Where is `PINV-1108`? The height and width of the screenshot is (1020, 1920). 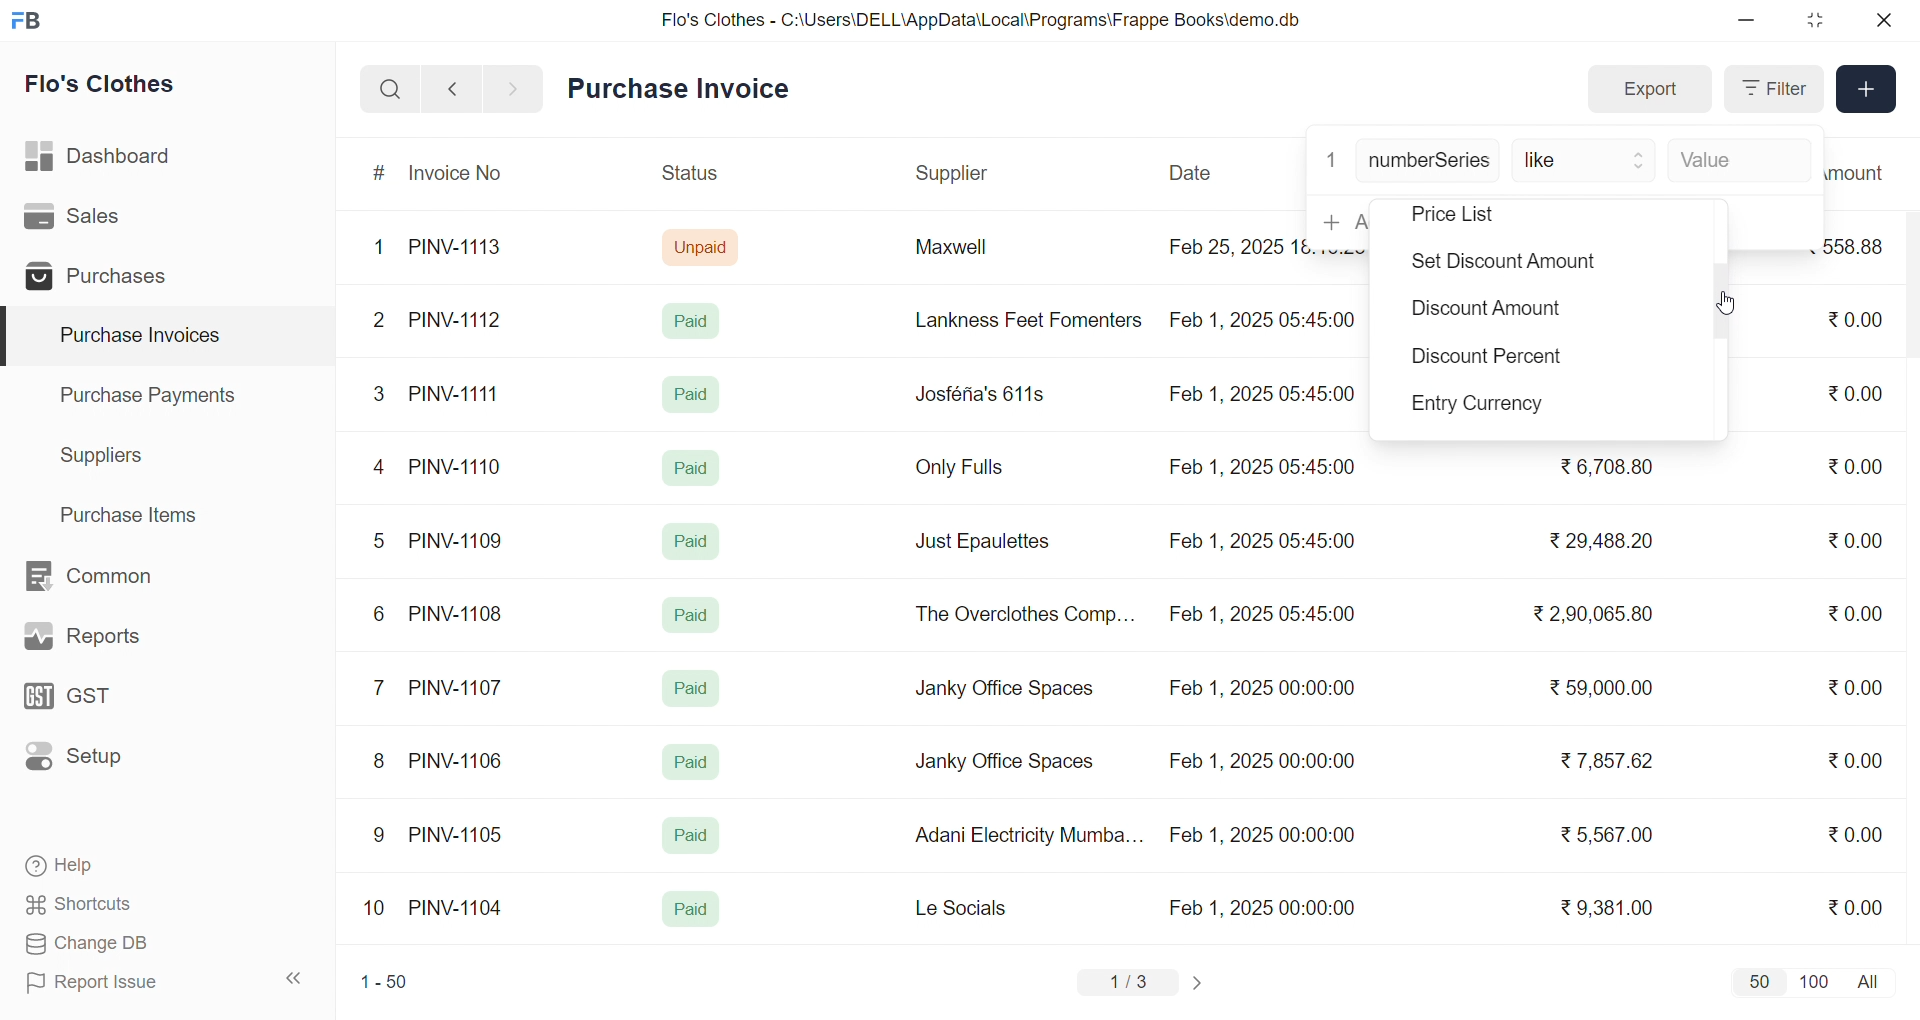 PINV-1108 is located at coordinates (457, 614).